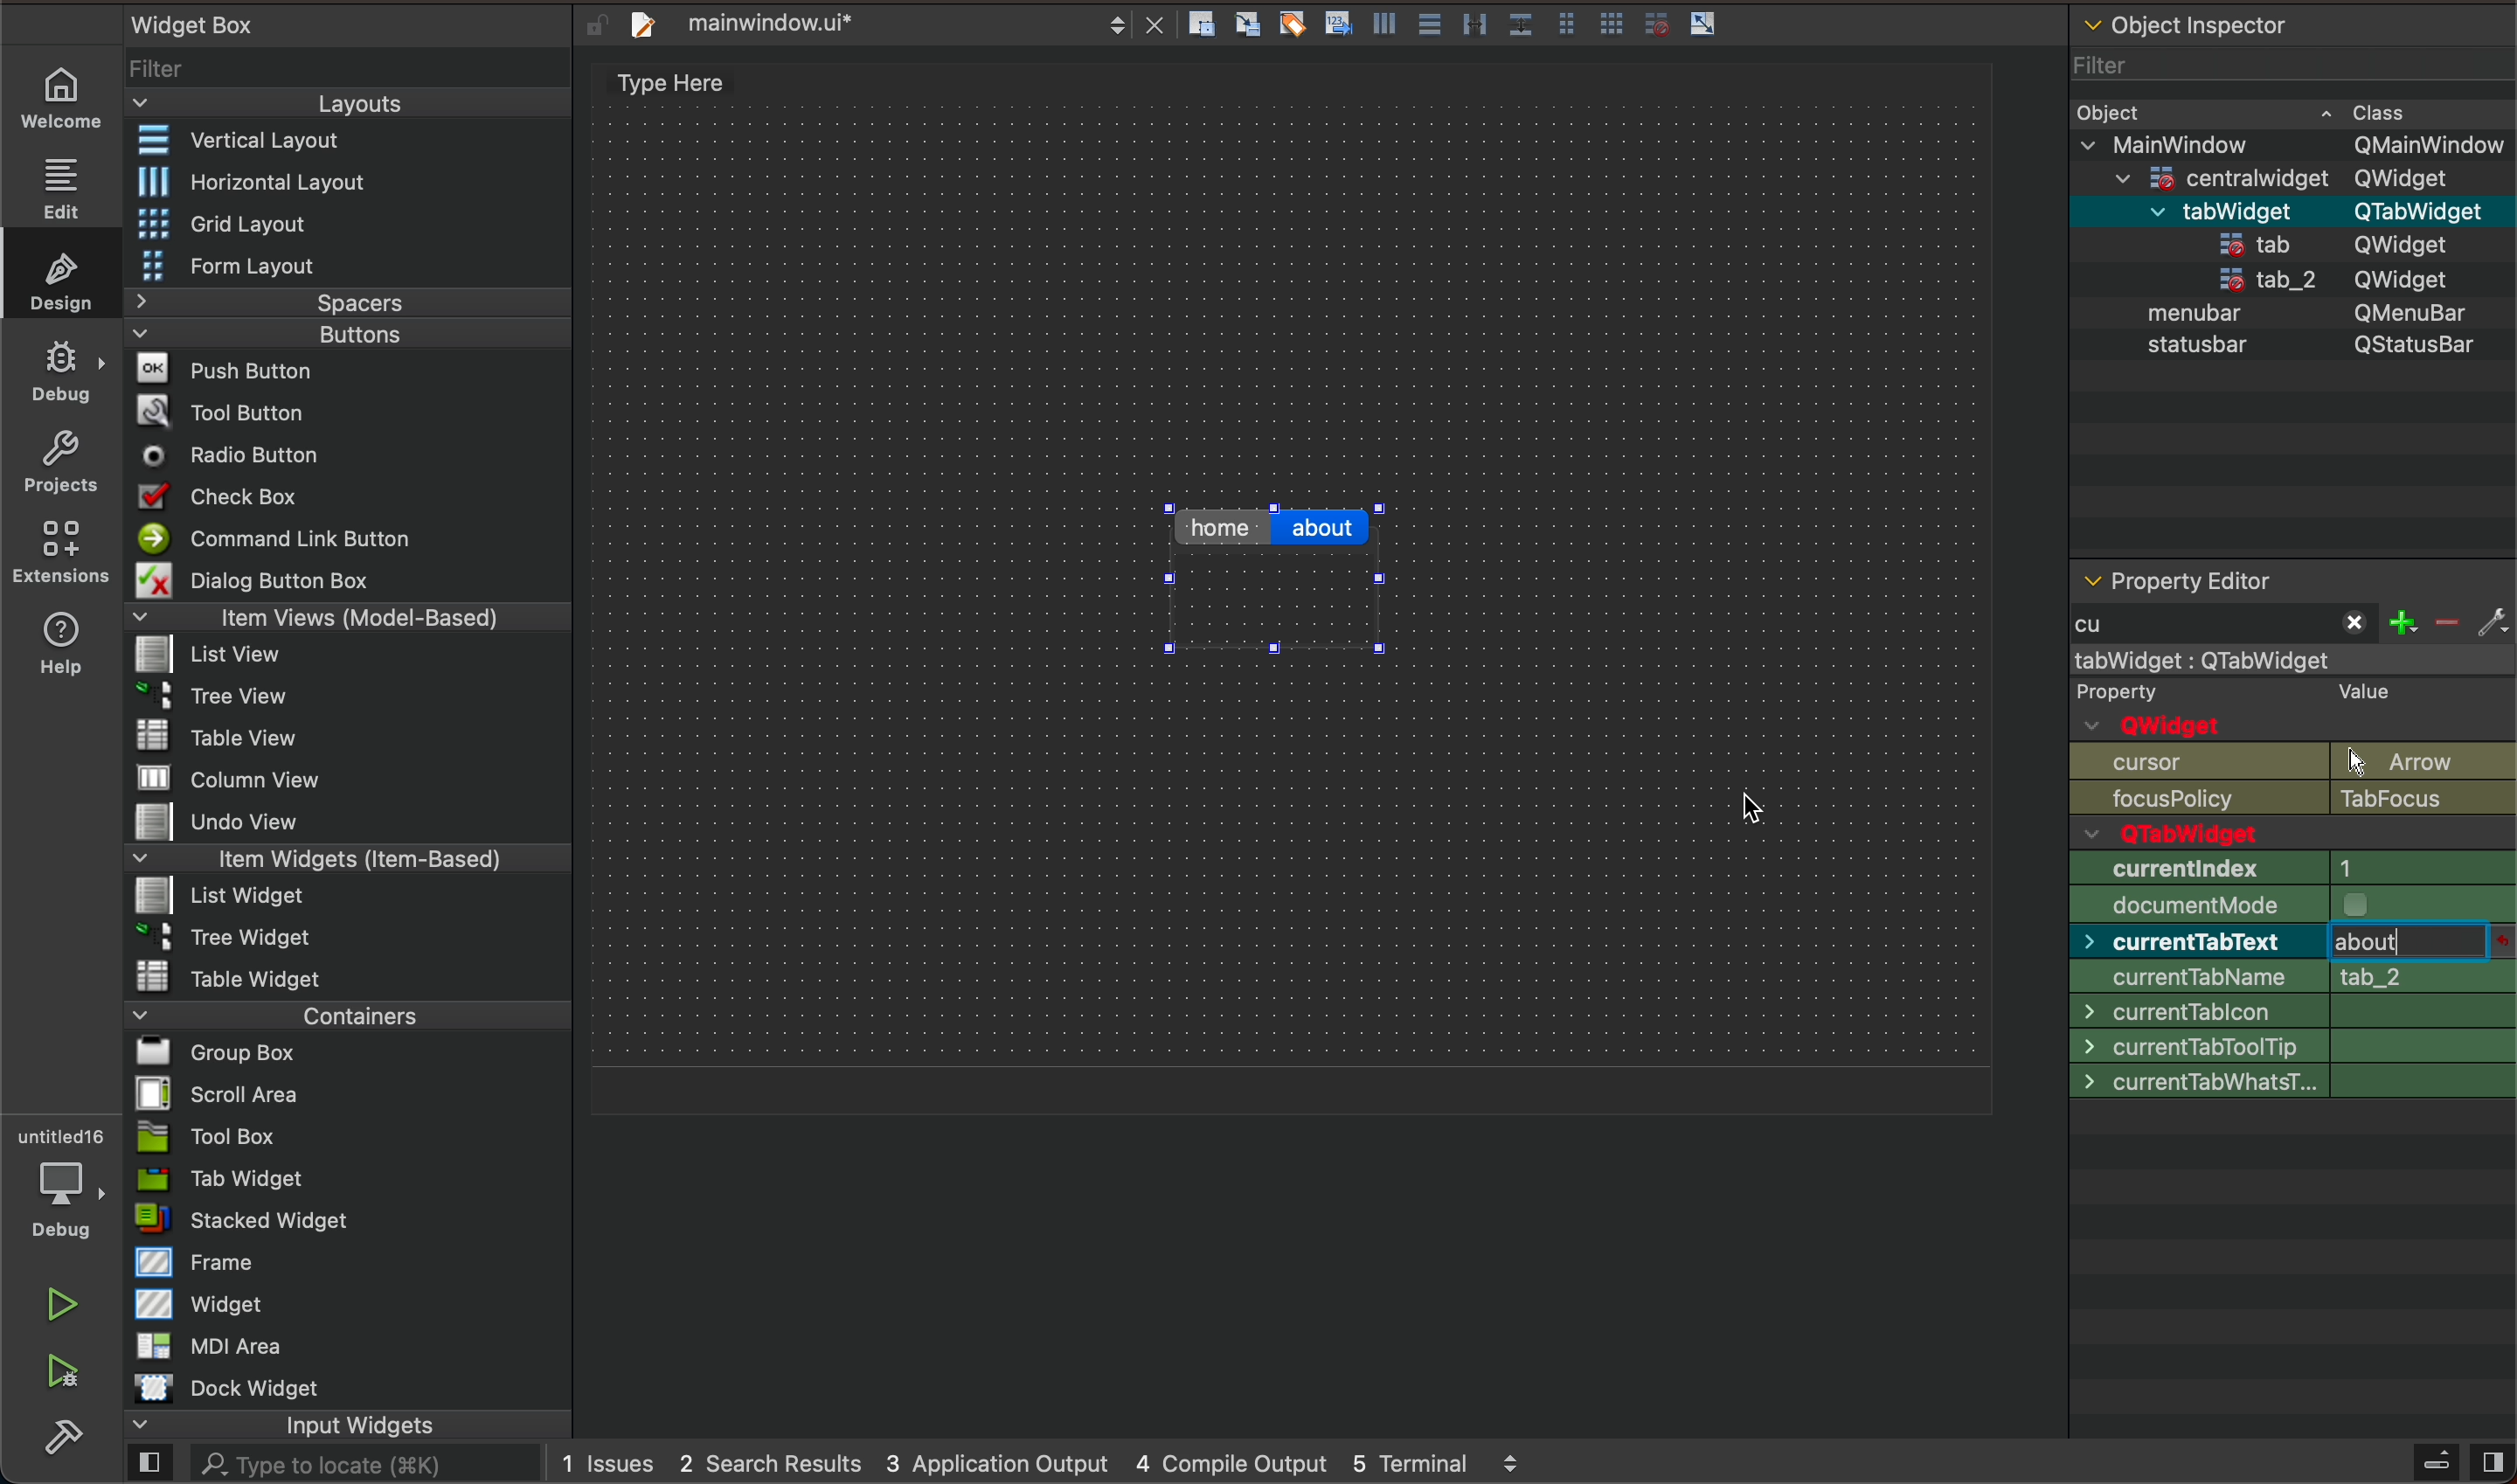  I want to click on debug, so click(62, 369).